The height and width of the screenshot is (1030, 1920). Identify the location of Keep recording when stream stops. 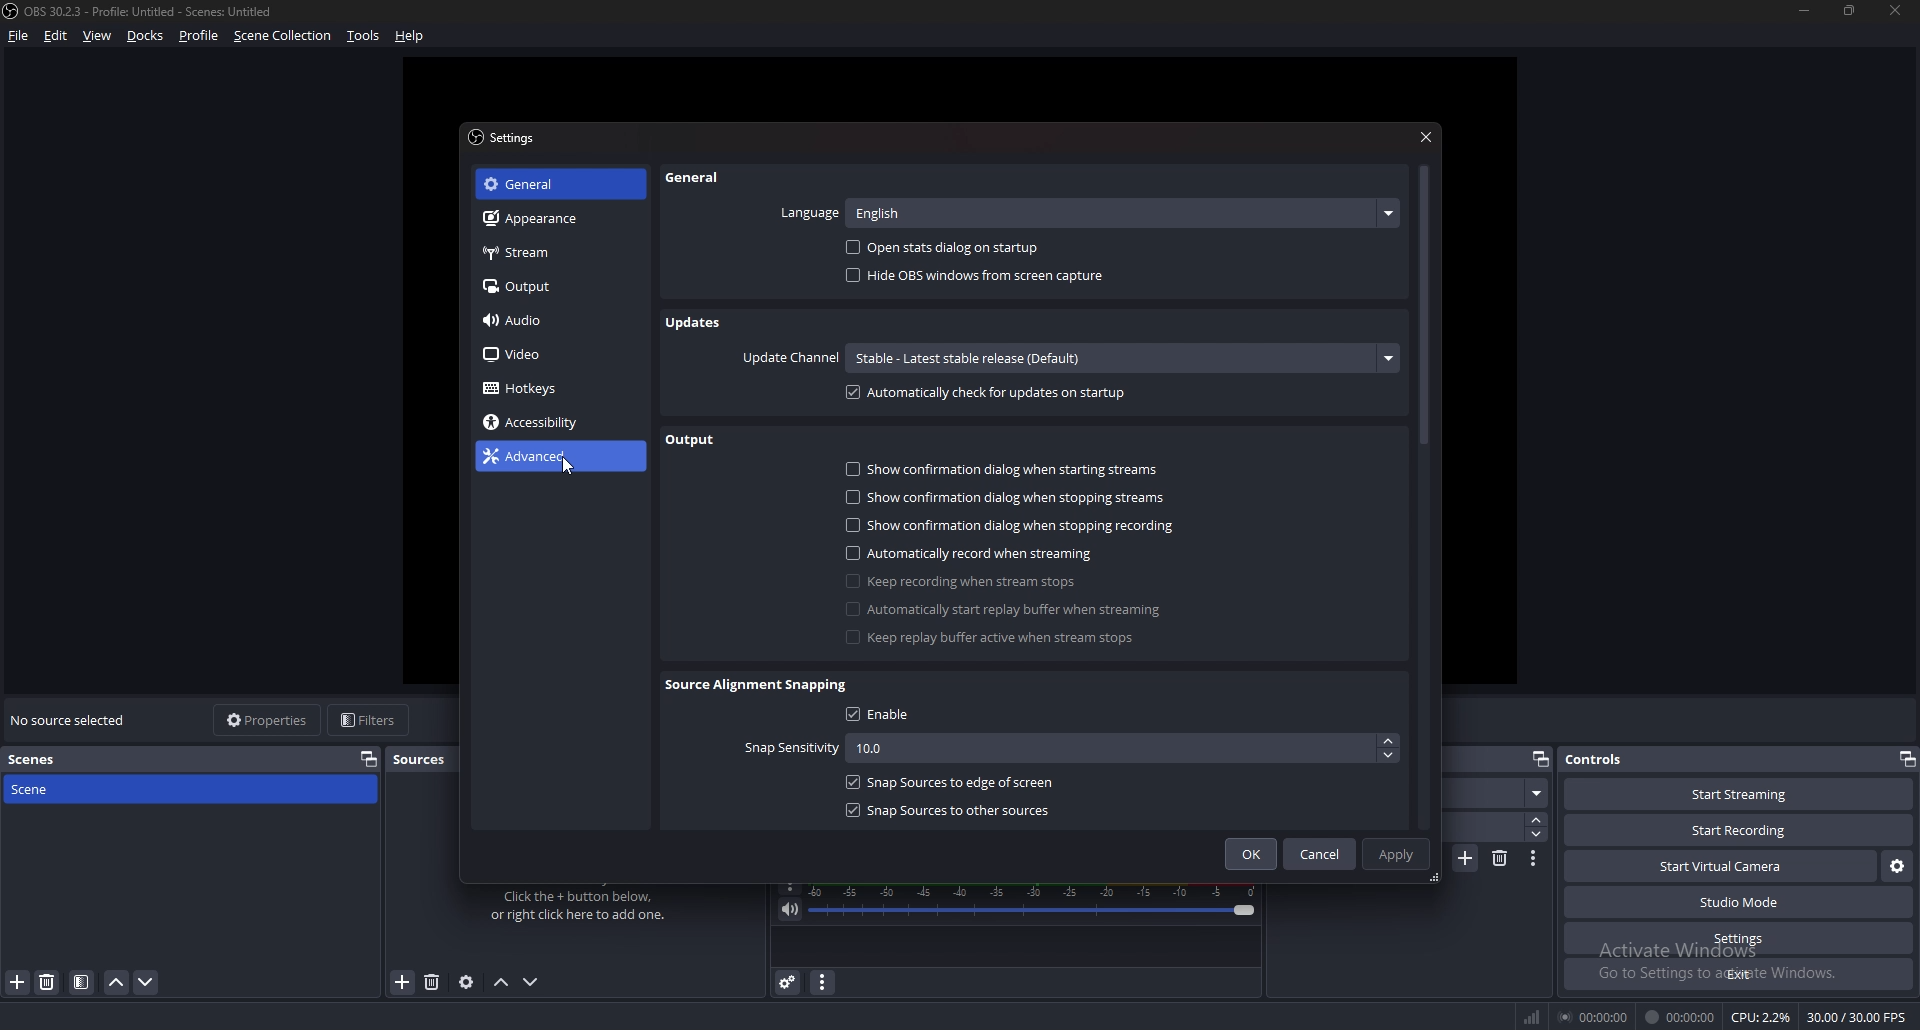
(961, 581).